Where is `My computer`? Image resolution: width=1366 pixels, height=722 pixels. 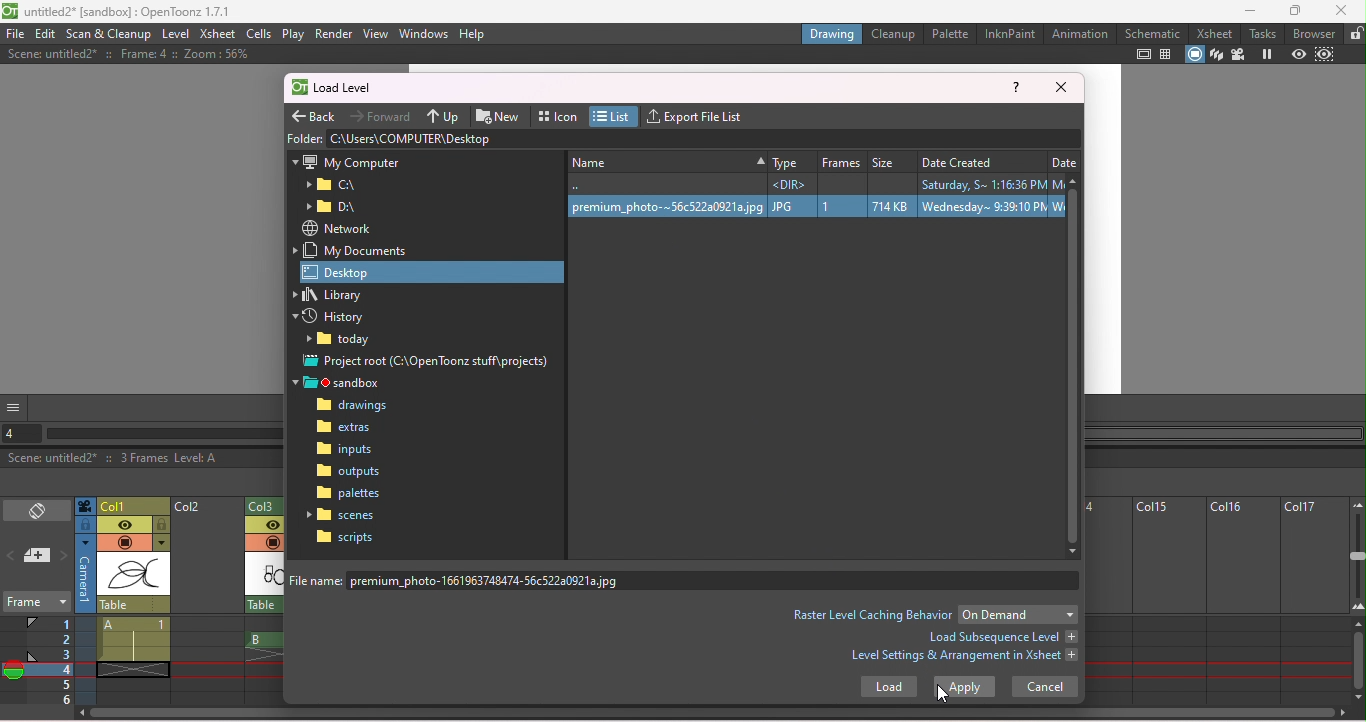
My computer is located at coordinates (346, 160).